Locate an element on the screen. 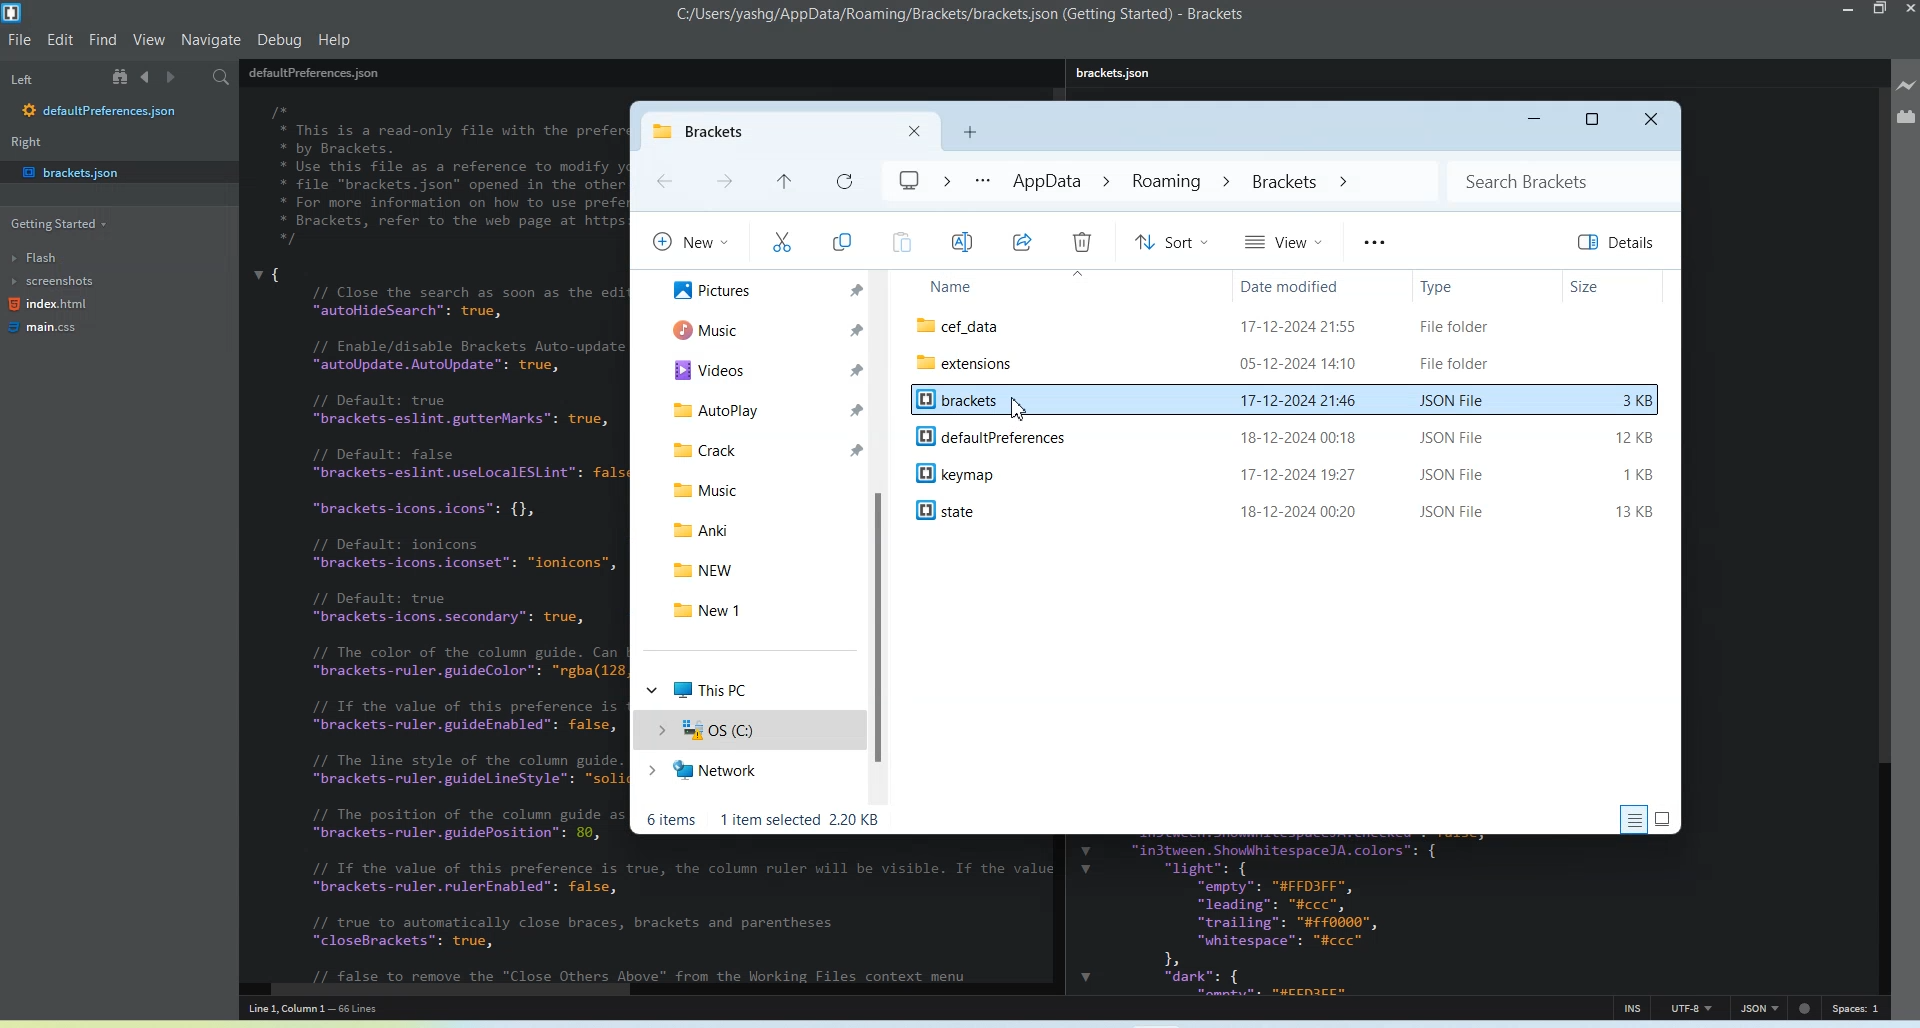 Image resolution: width=1920 pixels, height=1028 pixels. Right window is located at coordinates (31, 144).